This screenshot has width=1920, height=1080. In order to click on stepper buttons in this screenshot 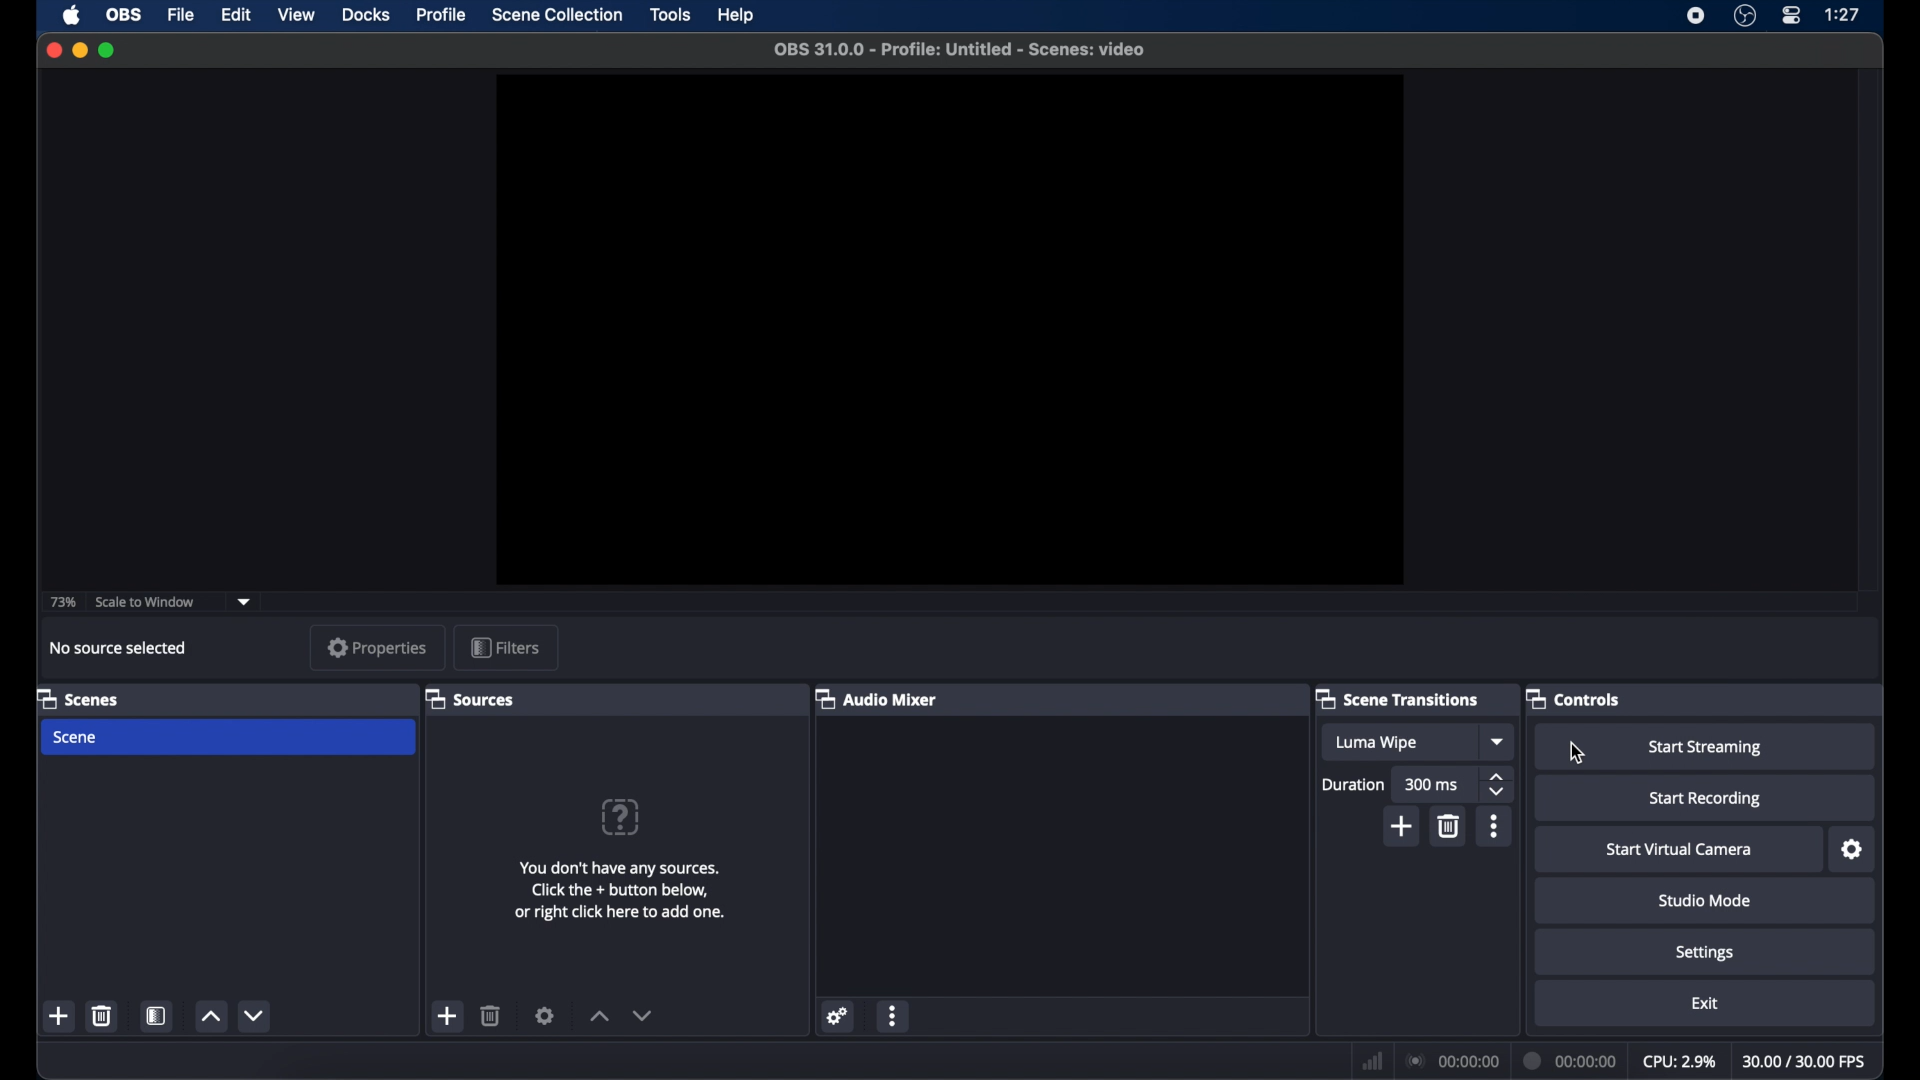, I will do `click(1498, 784)`.